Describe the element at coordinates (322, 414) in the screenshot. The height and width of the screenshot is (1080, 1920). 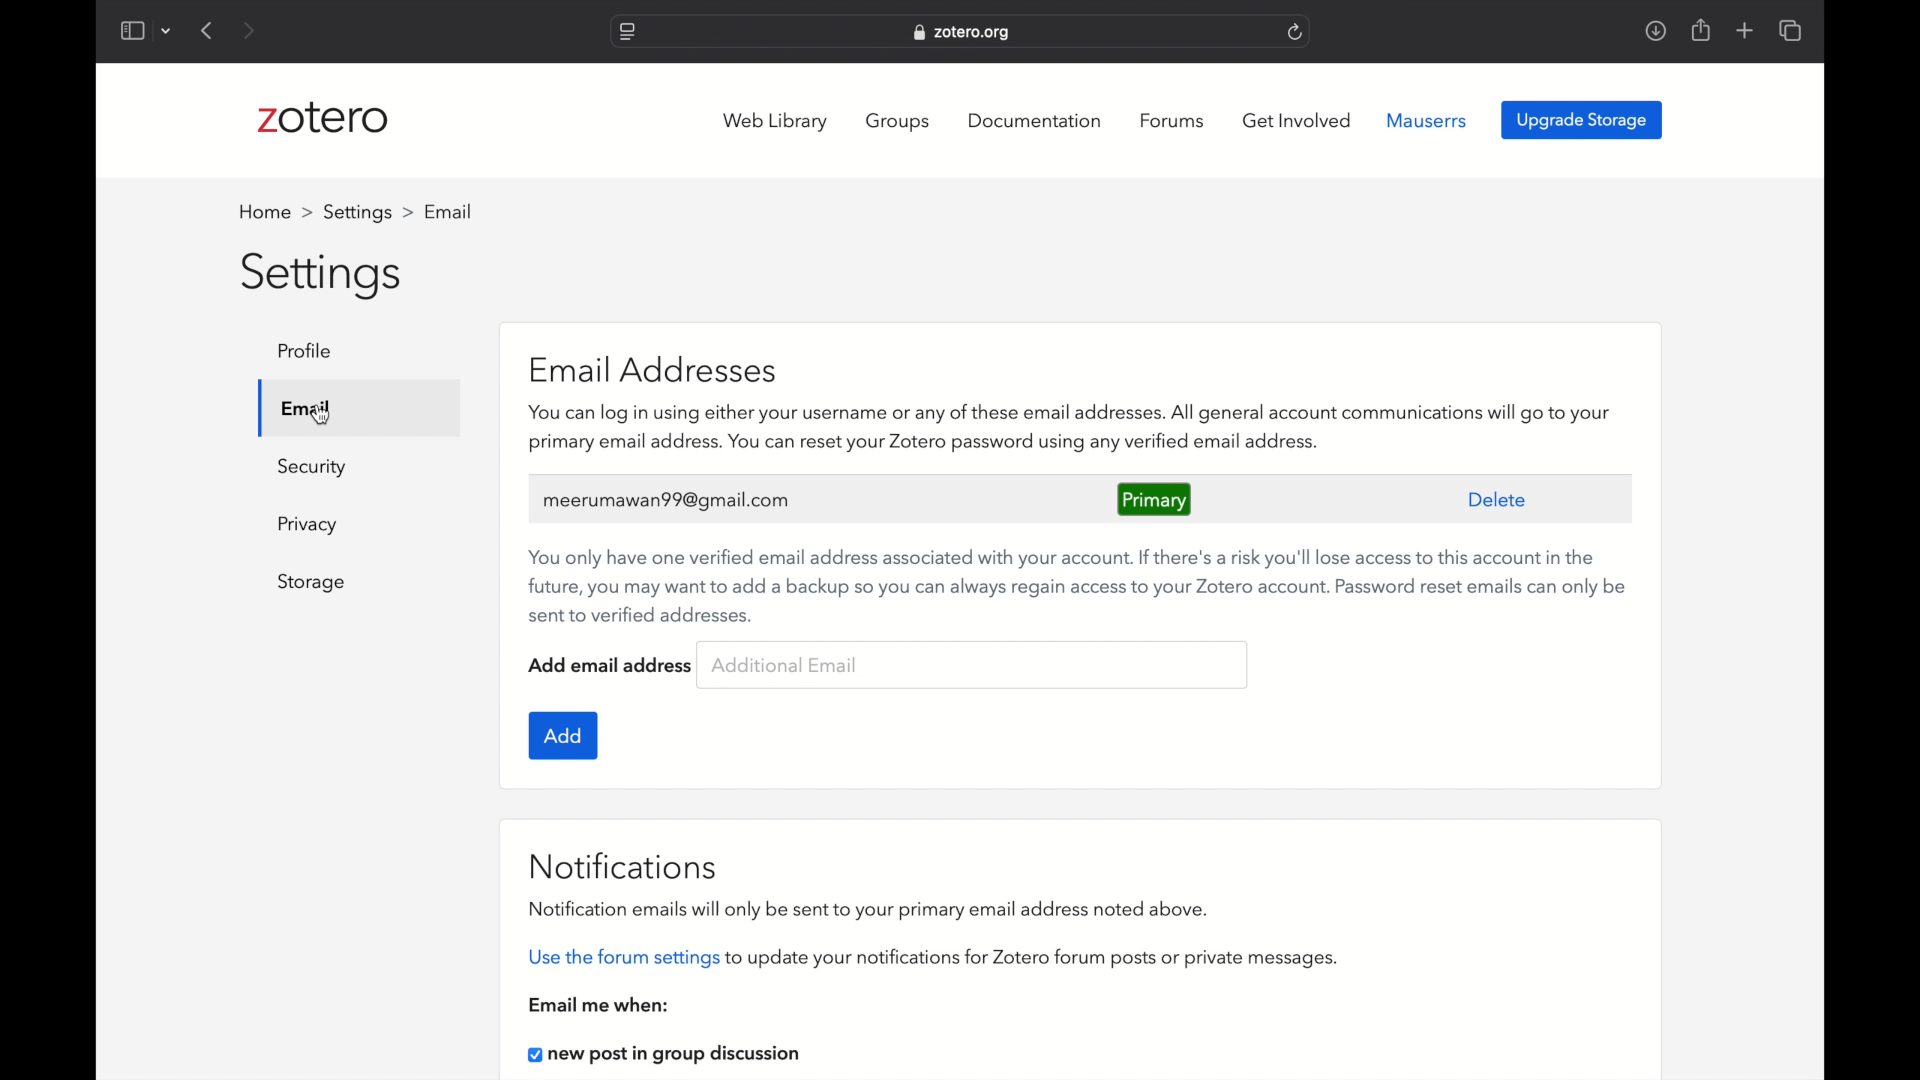
I see `cursor` at that location.